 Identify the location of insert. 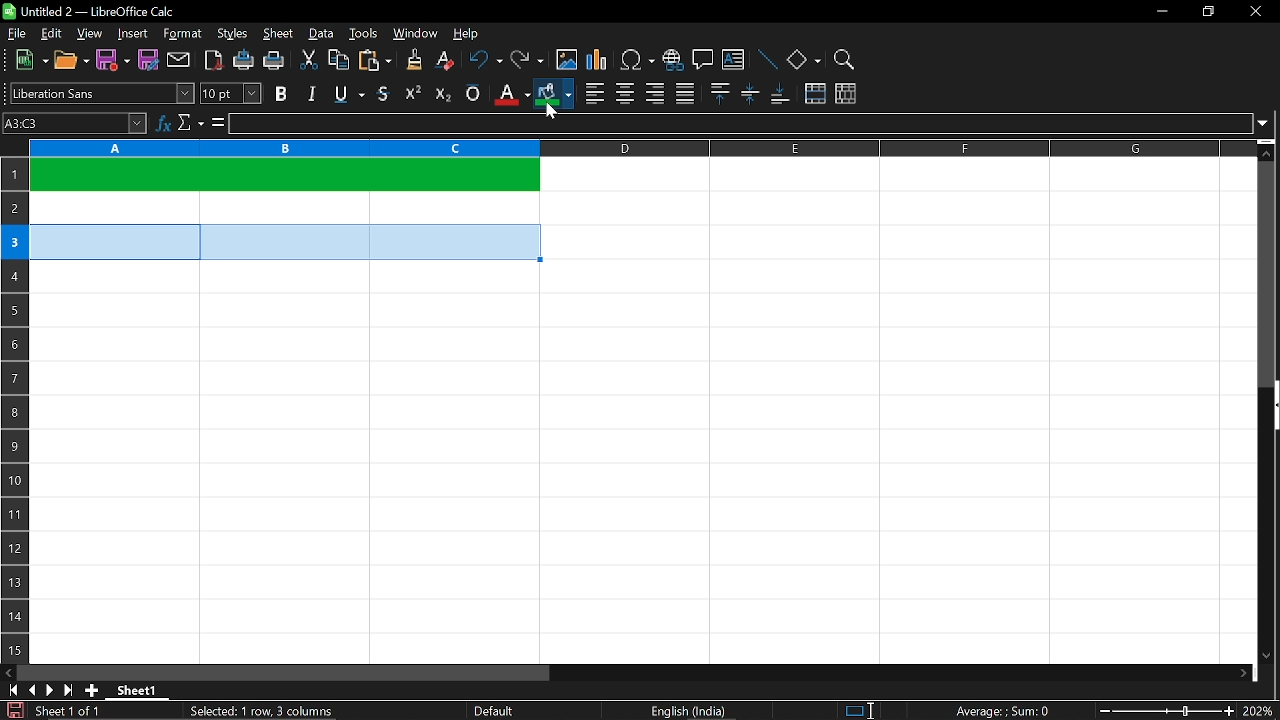
(133, 34).